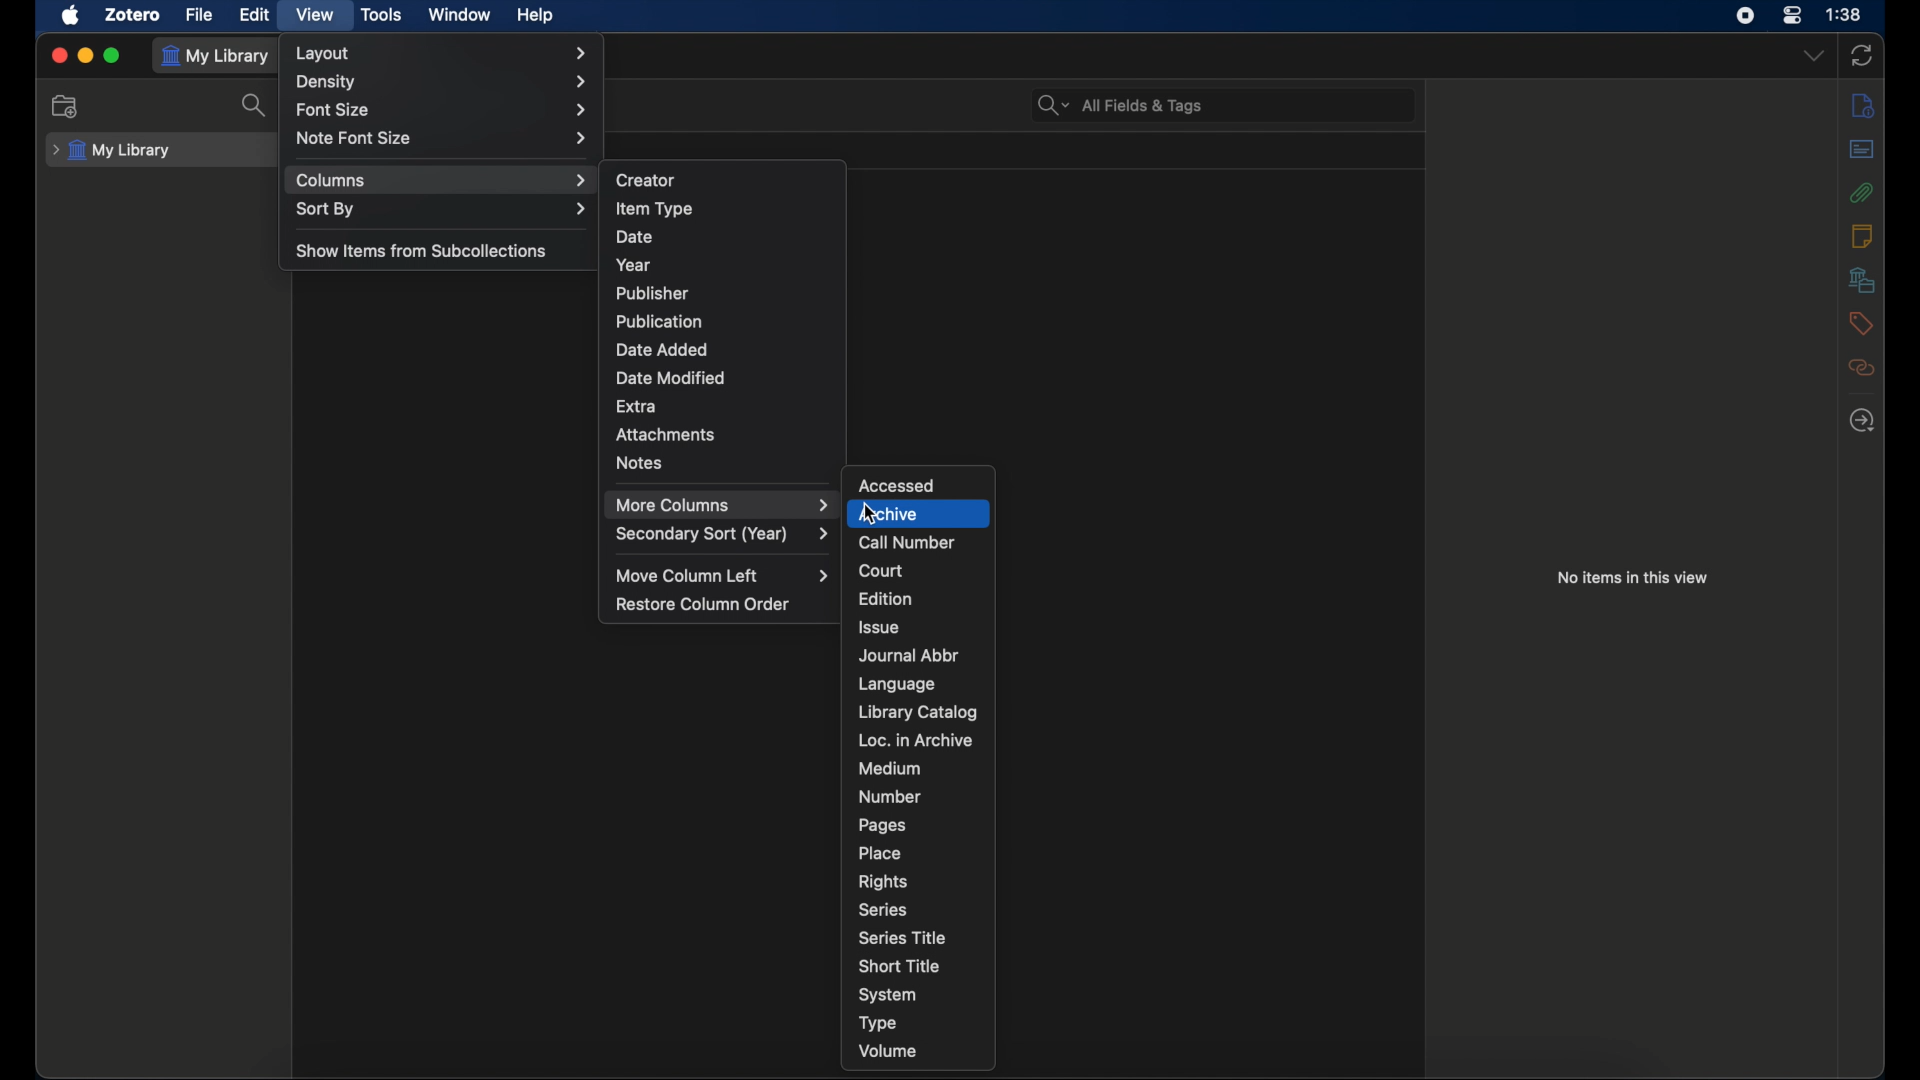 The image size is (1920, 1080). Describe the element at coordinates (1862, 367) in the screenshot. I see `related` at that location.